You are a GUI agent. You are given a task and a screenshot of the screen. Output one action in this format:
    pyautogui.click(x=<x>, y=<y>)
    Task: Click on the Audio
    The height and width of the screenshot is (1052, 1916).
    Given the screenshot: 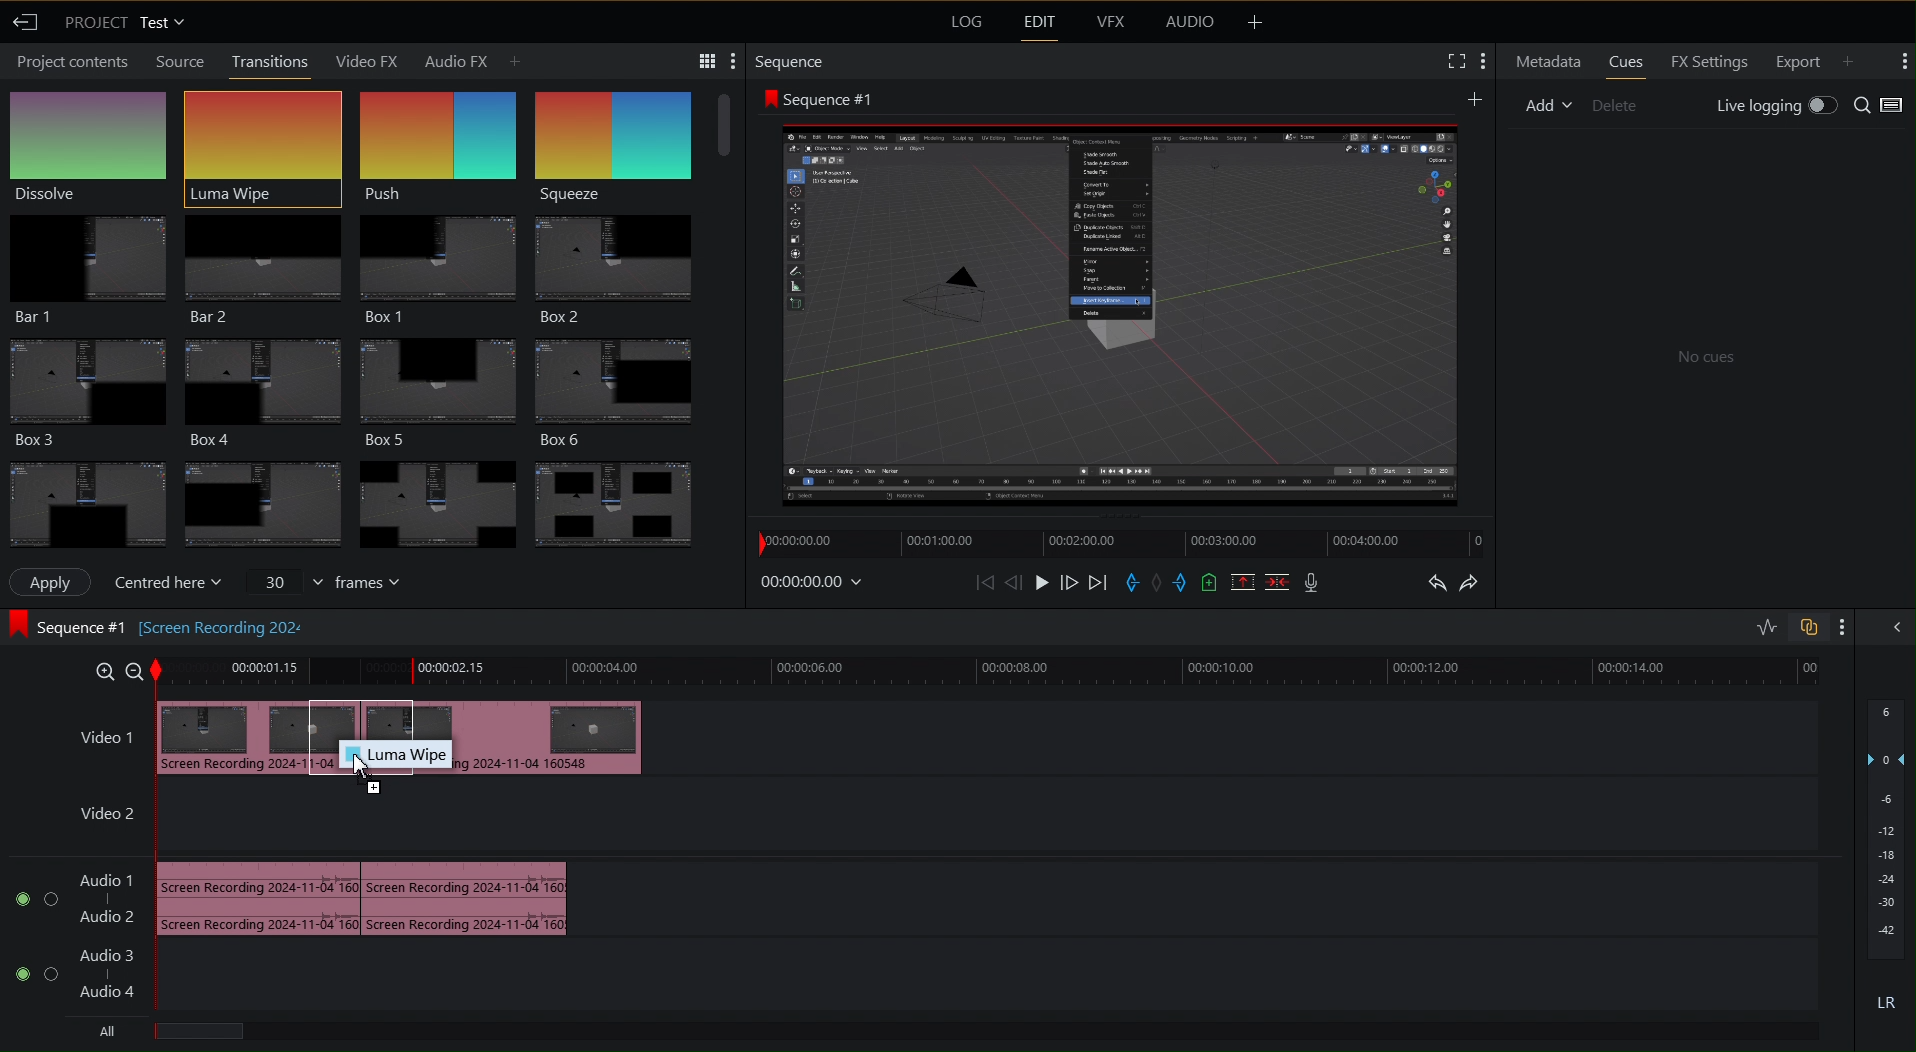 What is the action you would take?
    pyautogui.click(x=1190, y=23)
    